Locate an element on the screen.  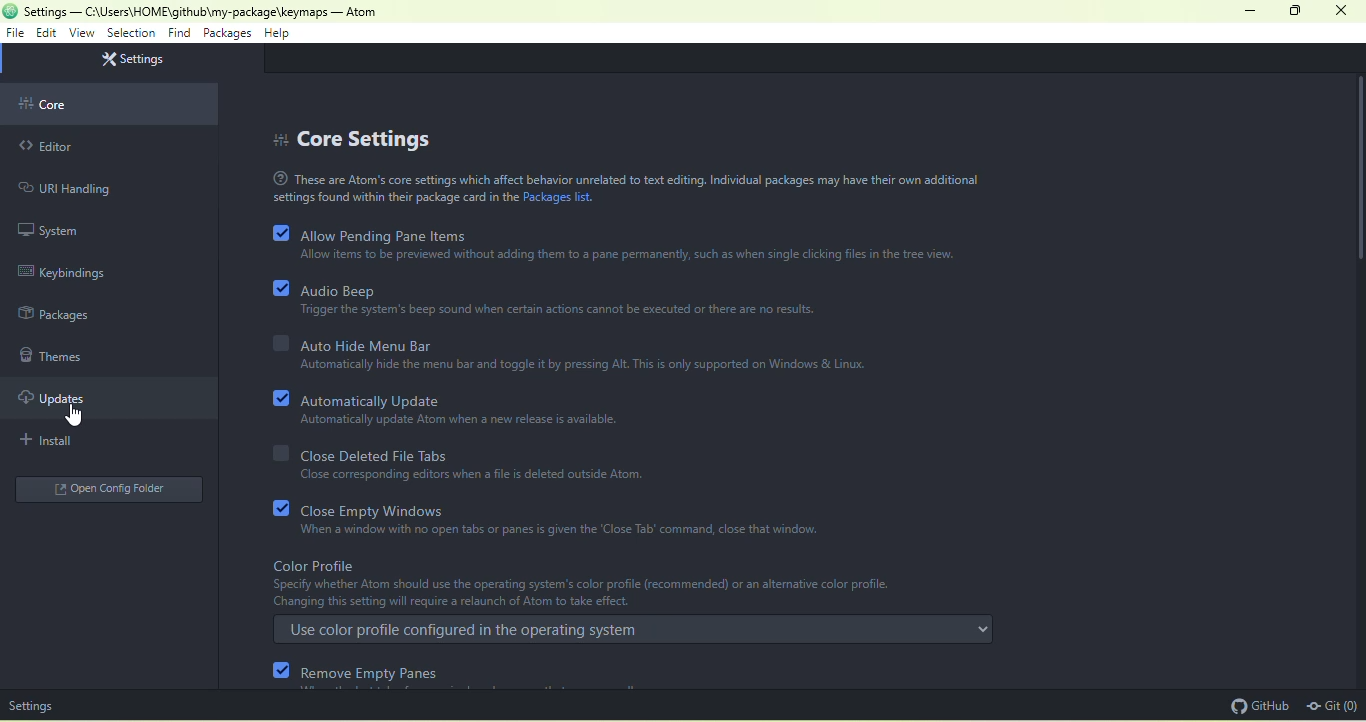
github is located at coordinates (1257, 706).